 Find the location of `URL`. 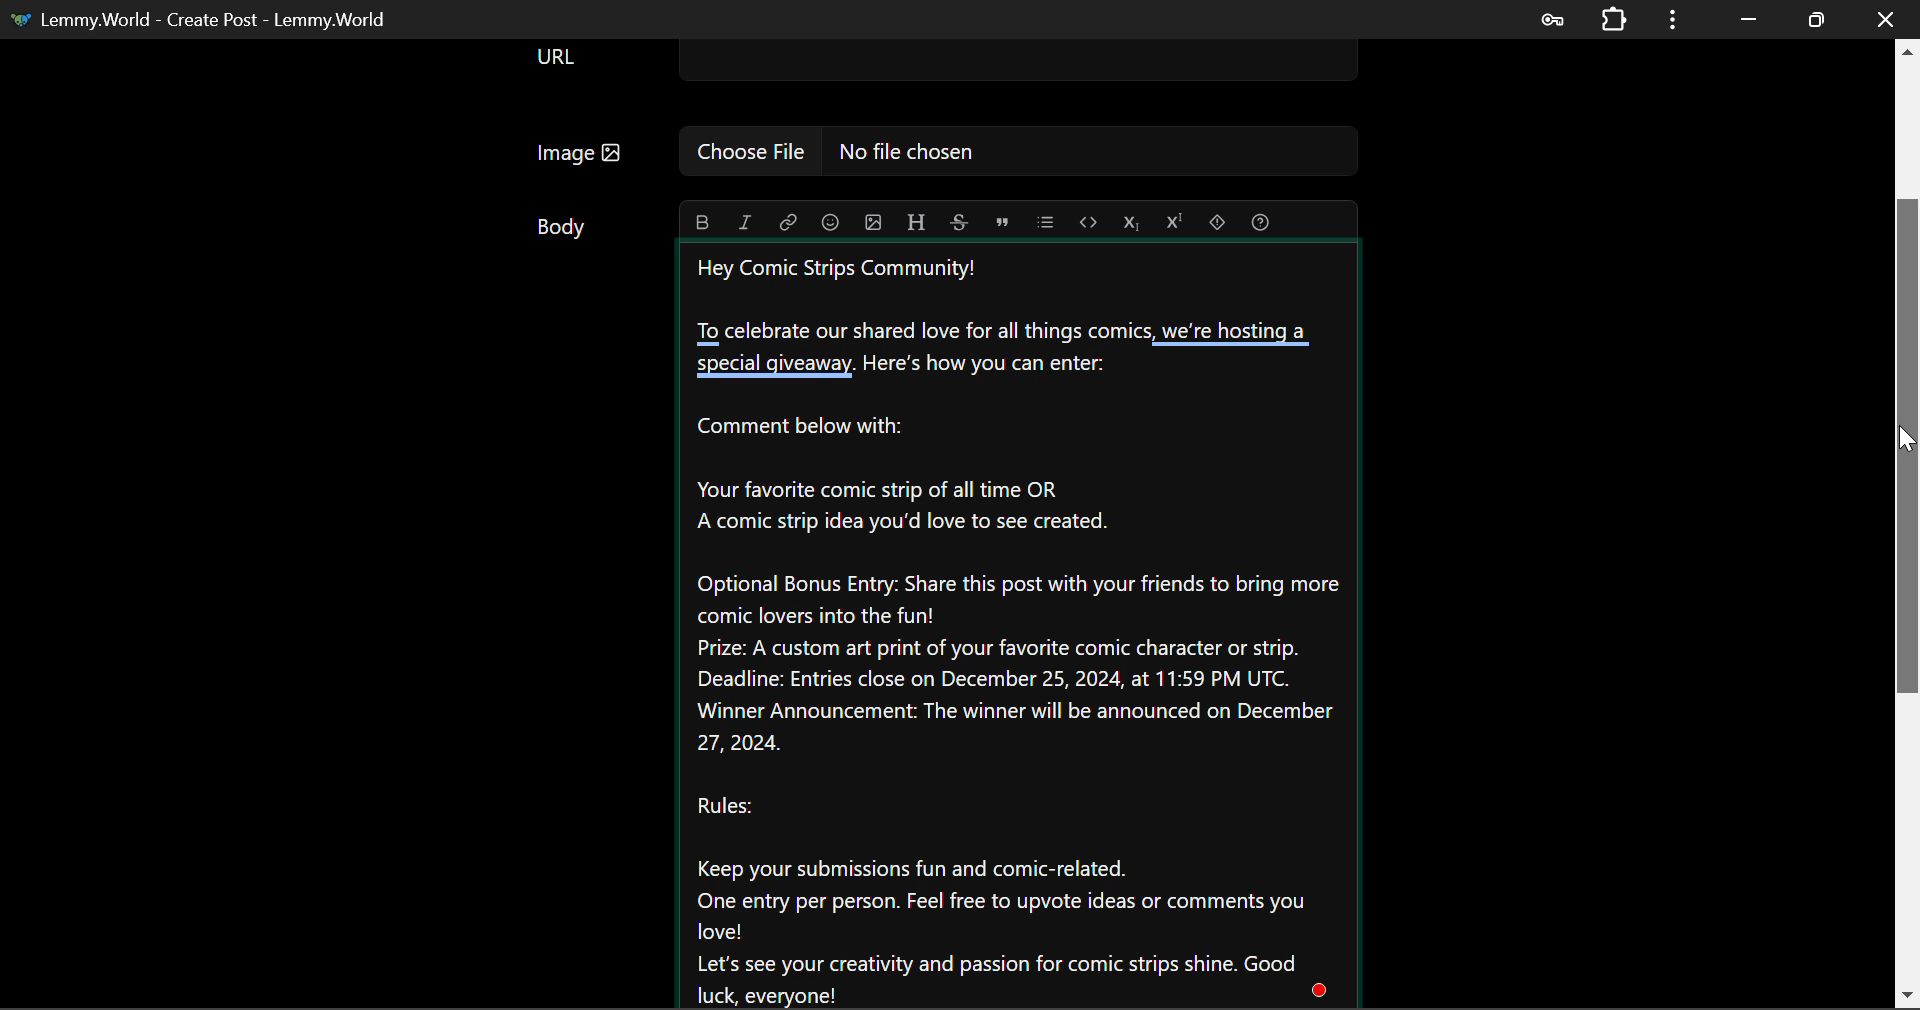

URL is located at coordinates (942, 61).